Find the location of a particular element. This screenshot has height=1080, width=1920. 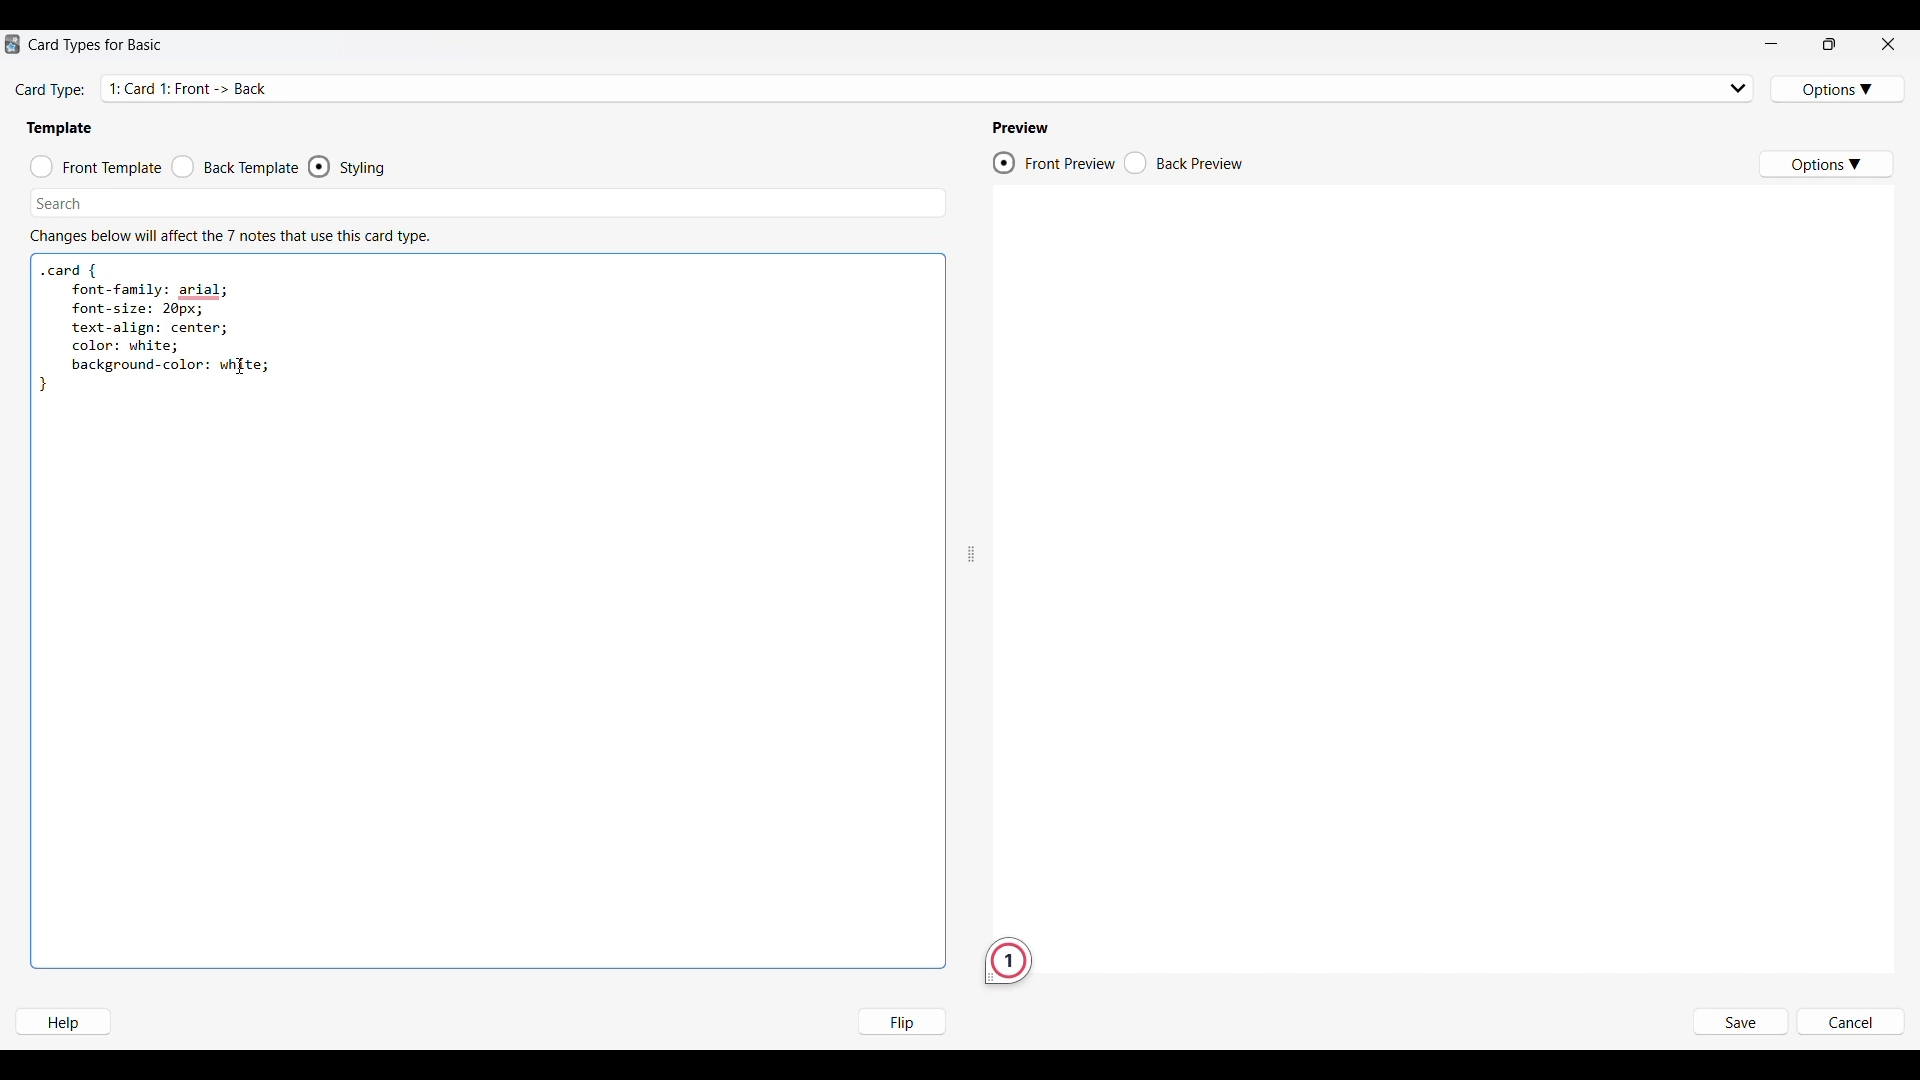

Description of section is located at coordinates (230, 236).